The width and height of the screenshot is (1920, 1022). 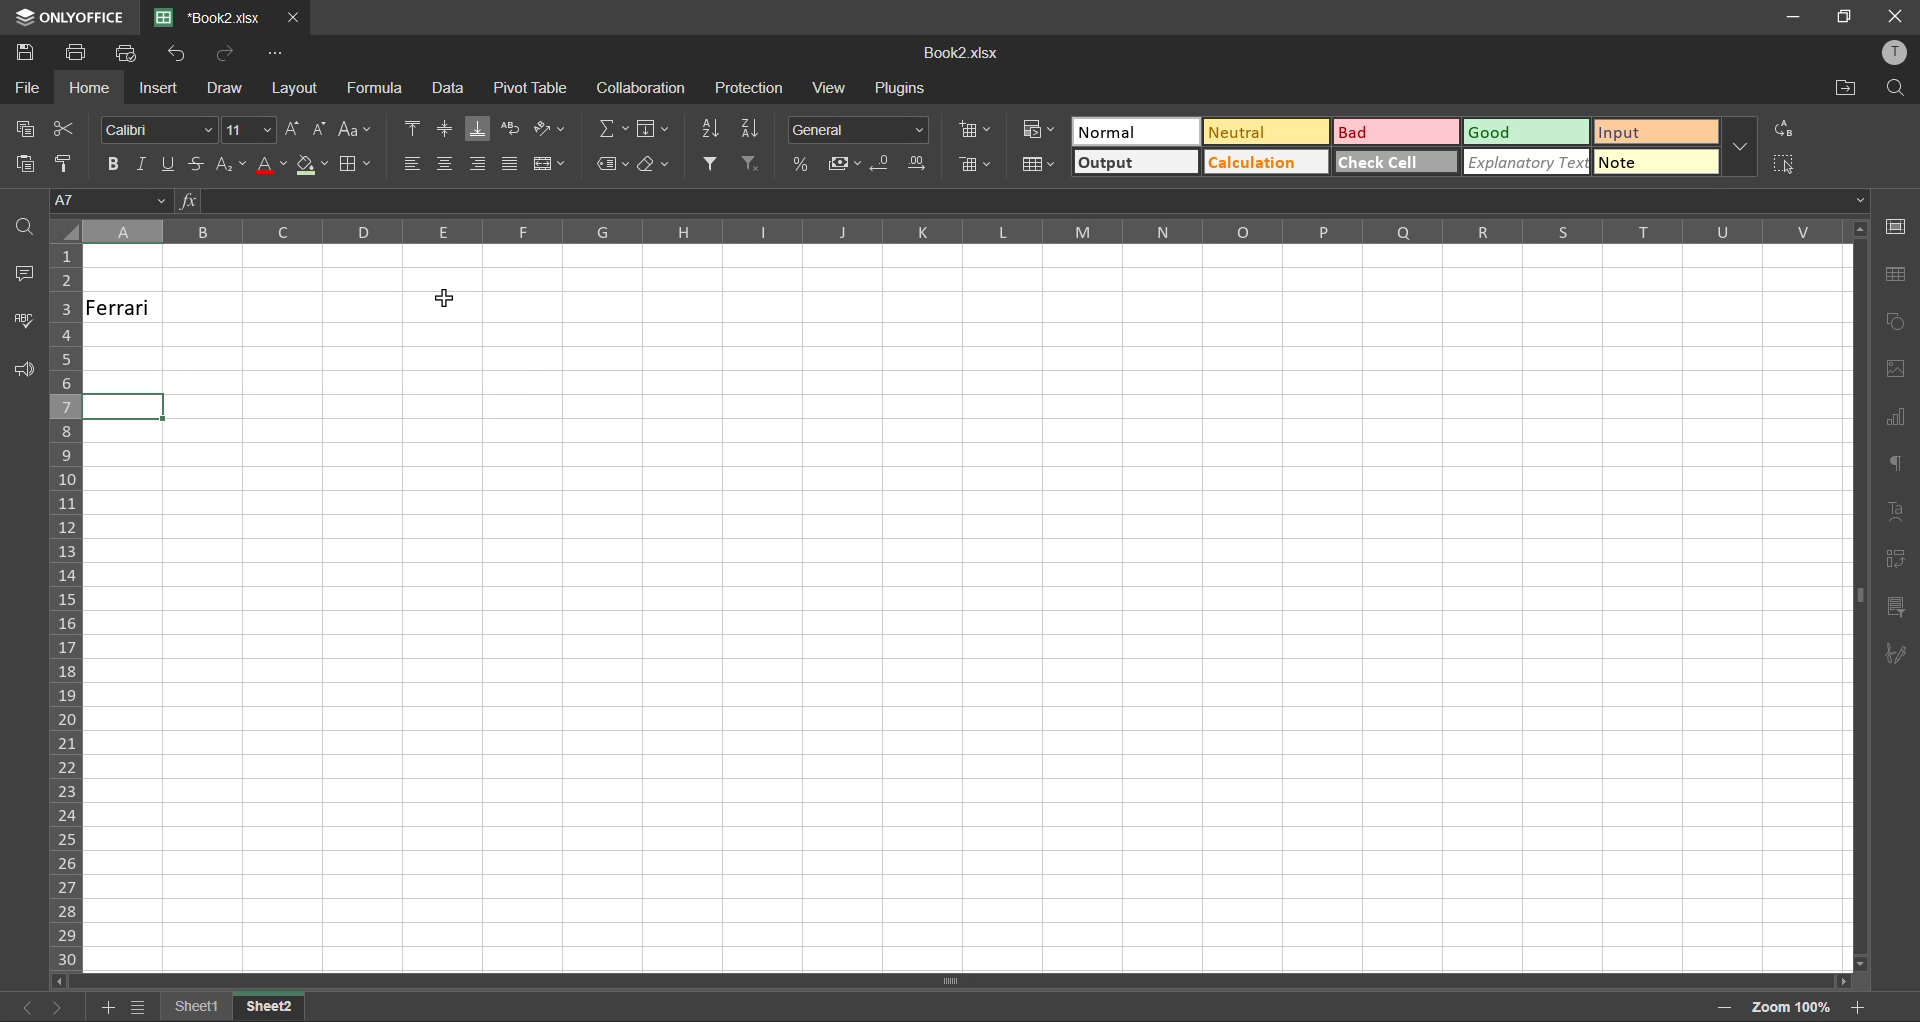 I want to click on insert, so click(x=155, y=89).